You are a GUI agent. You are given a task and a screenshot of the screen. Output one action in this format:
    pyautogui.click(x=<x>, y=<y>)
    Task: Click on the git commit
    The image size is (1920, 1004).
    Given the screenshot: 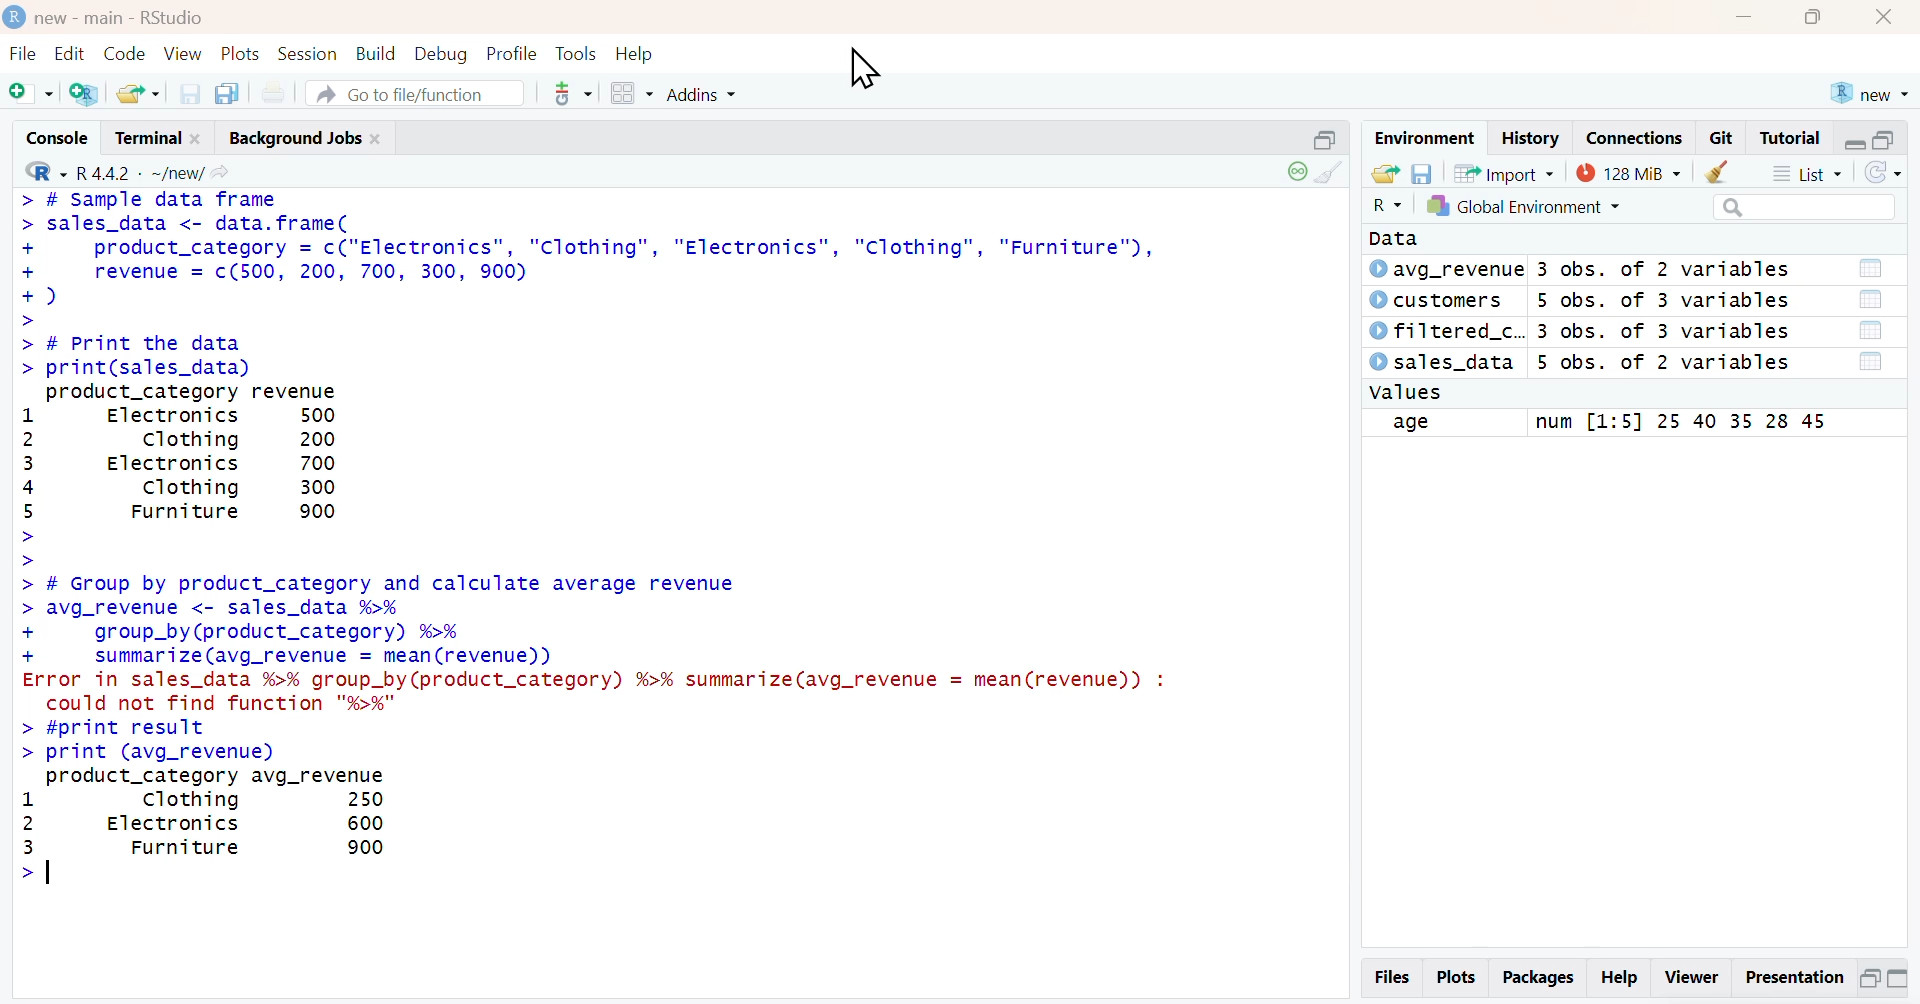 What is the action you would take?
    pyautogui.click(x=566, y=94)
    